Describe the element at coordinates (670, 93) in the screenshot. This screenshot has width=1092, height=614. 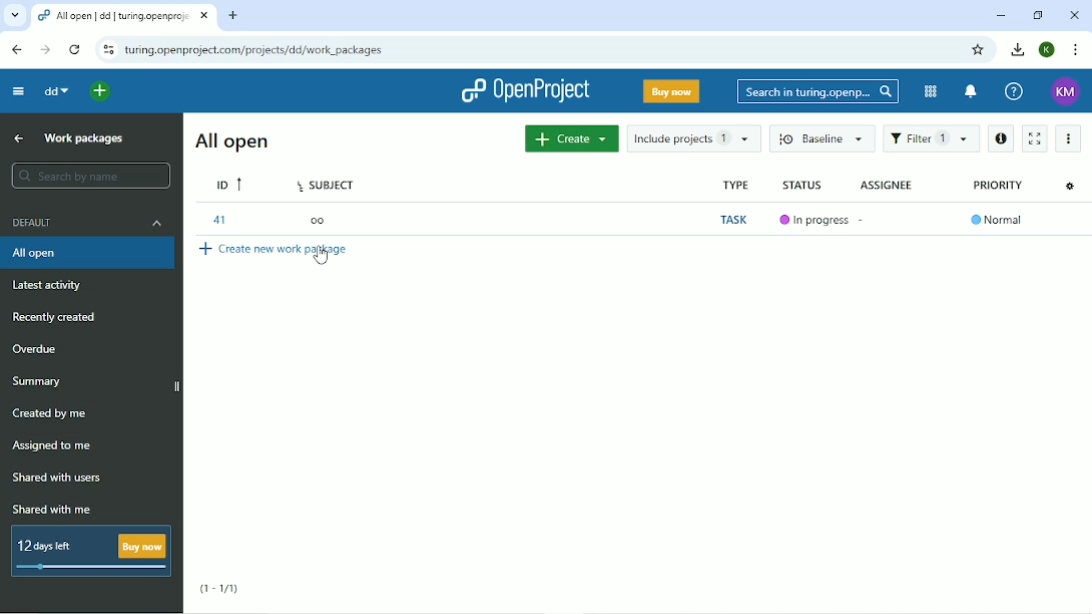
I see `Buy now` at that location.